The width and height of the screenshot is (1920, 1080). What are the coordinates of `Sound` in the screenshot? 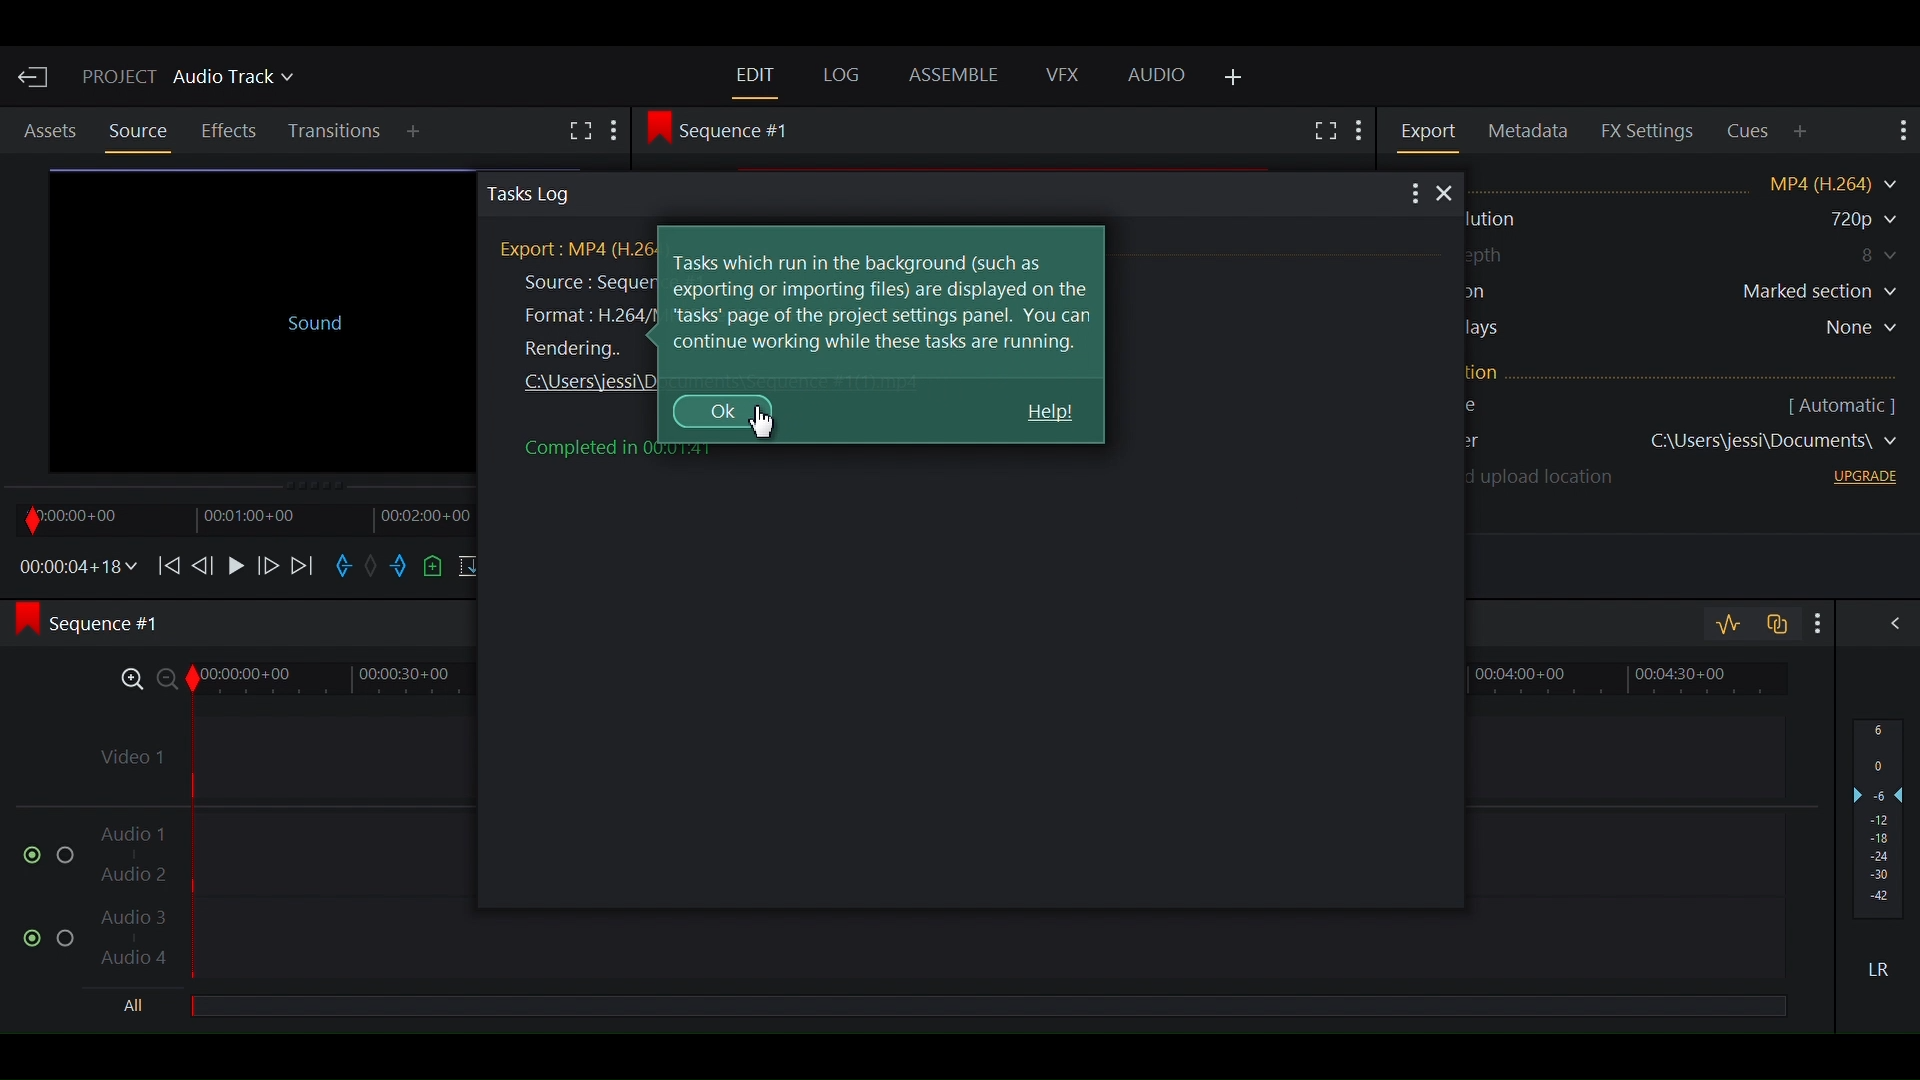 It's located at (259, 316).